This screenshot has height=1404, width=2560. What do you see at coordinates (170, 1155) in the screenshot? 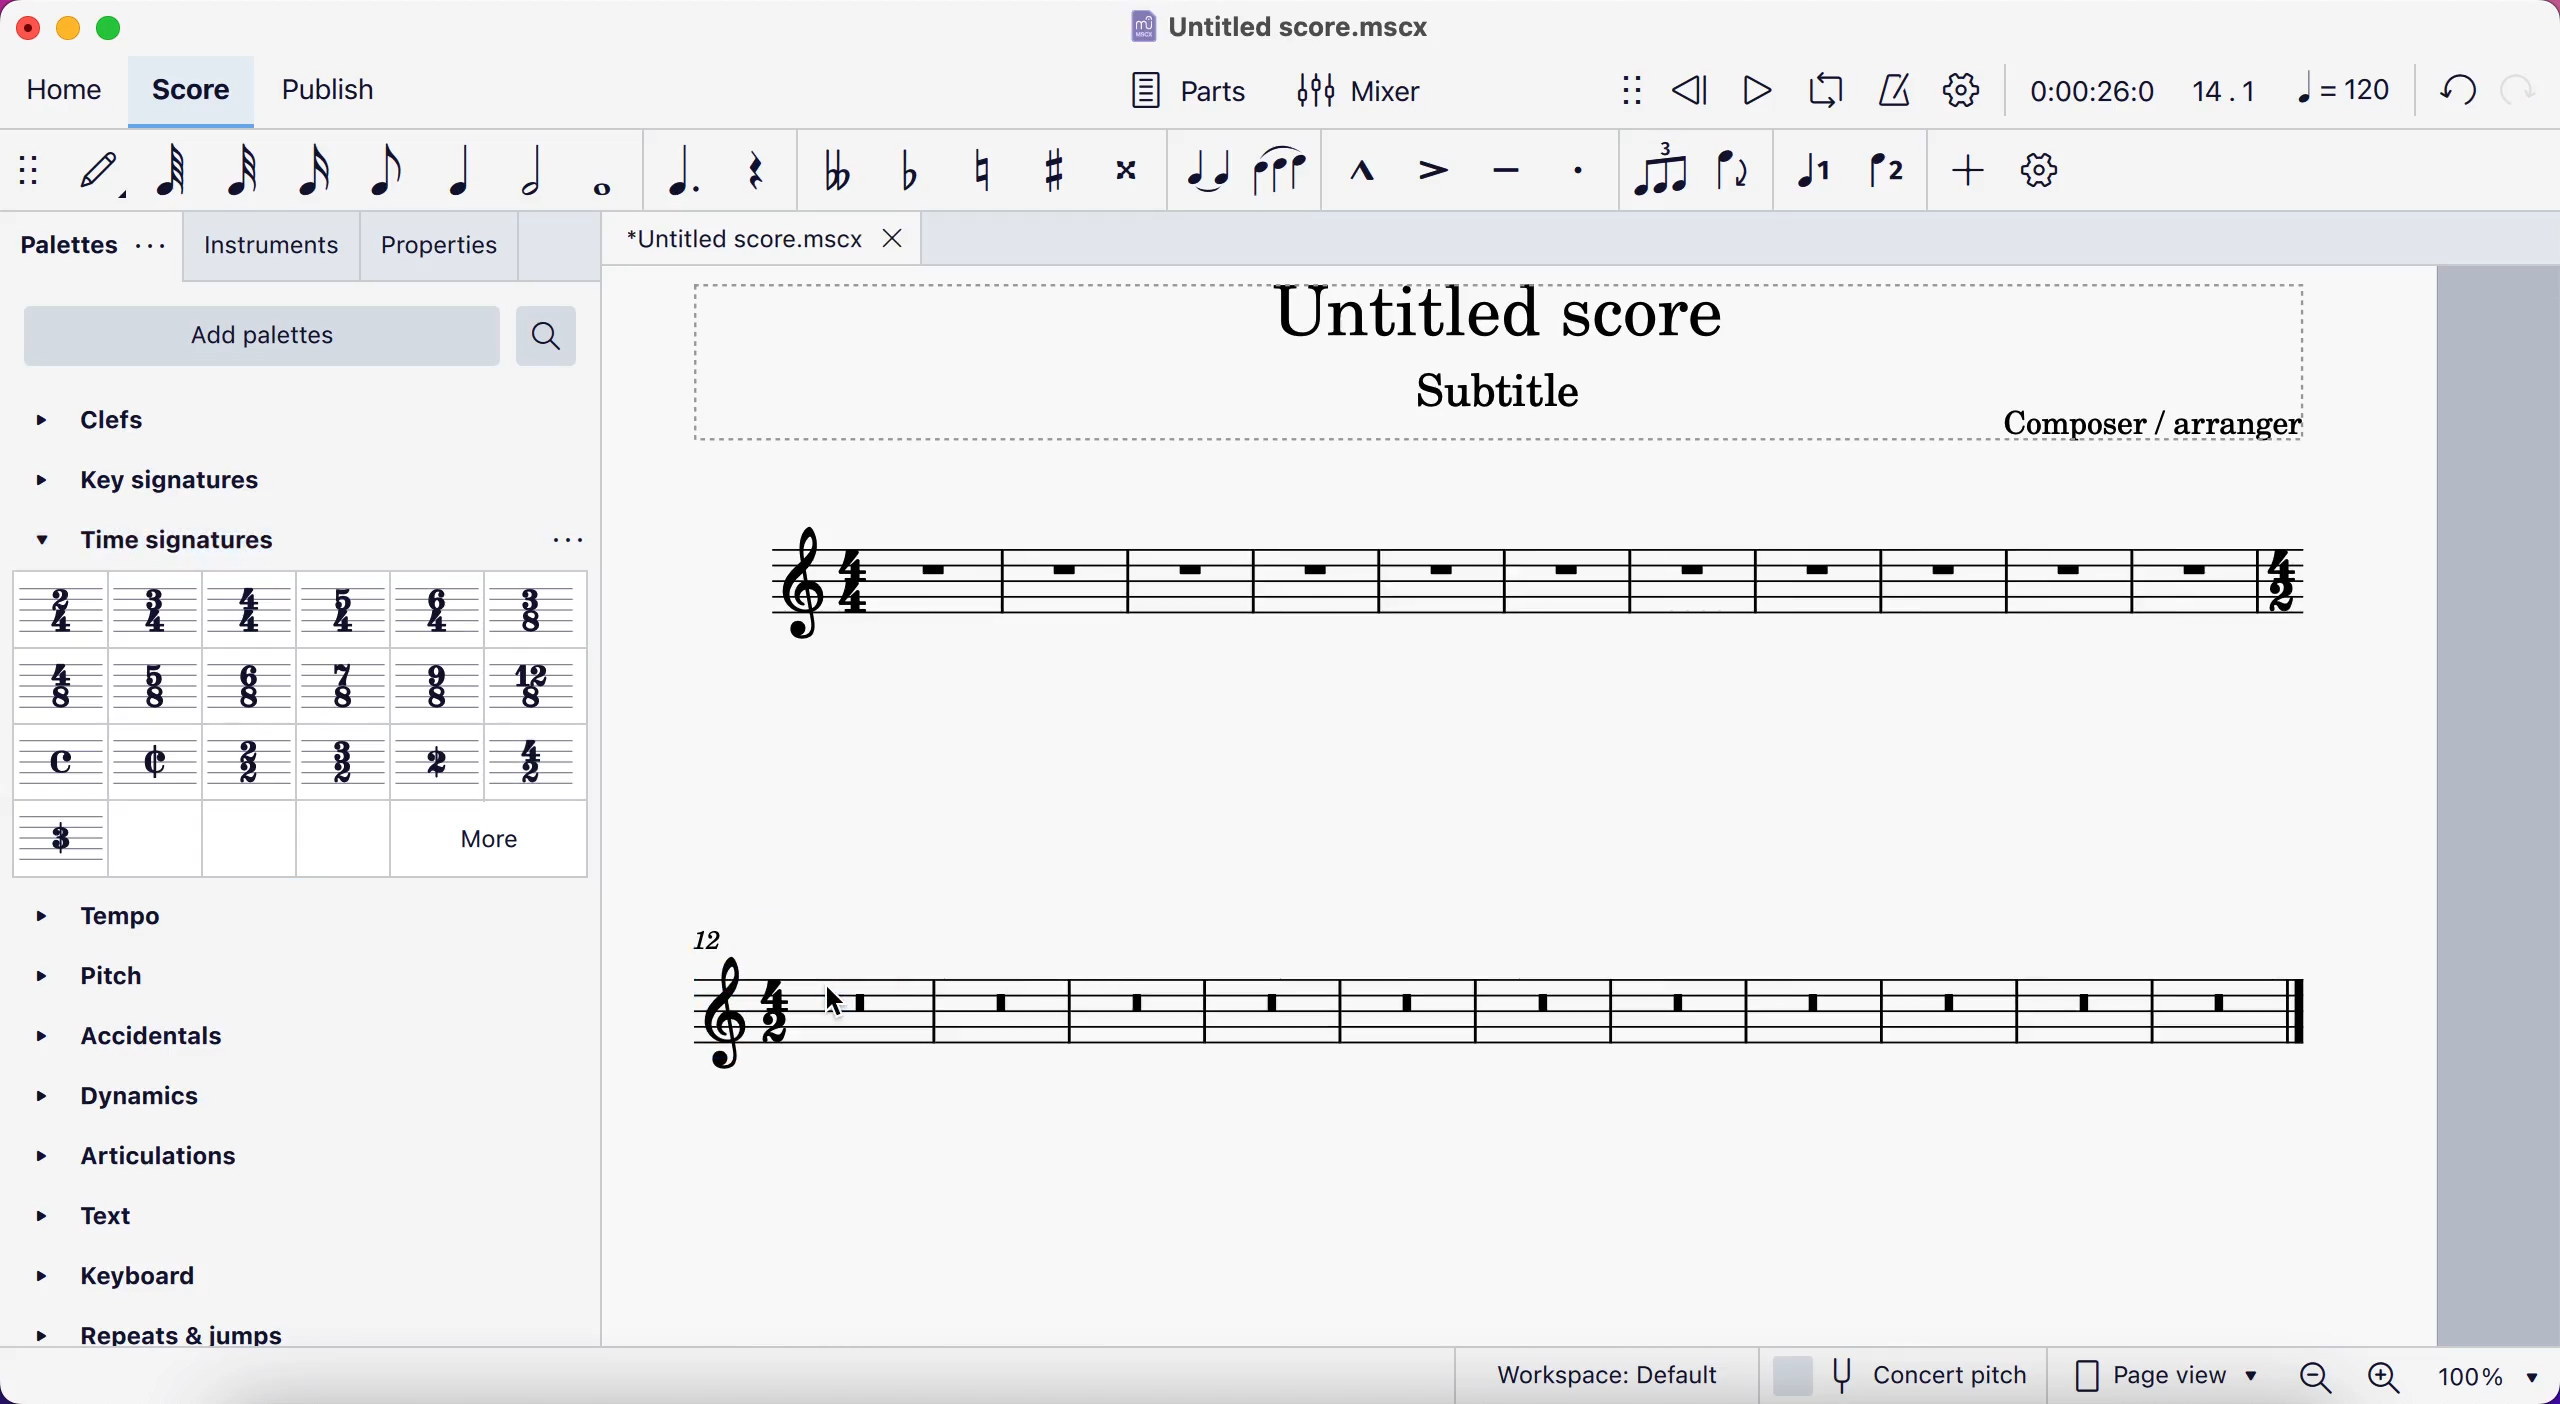
I see `articulations` at bounding box center [170, 1155].